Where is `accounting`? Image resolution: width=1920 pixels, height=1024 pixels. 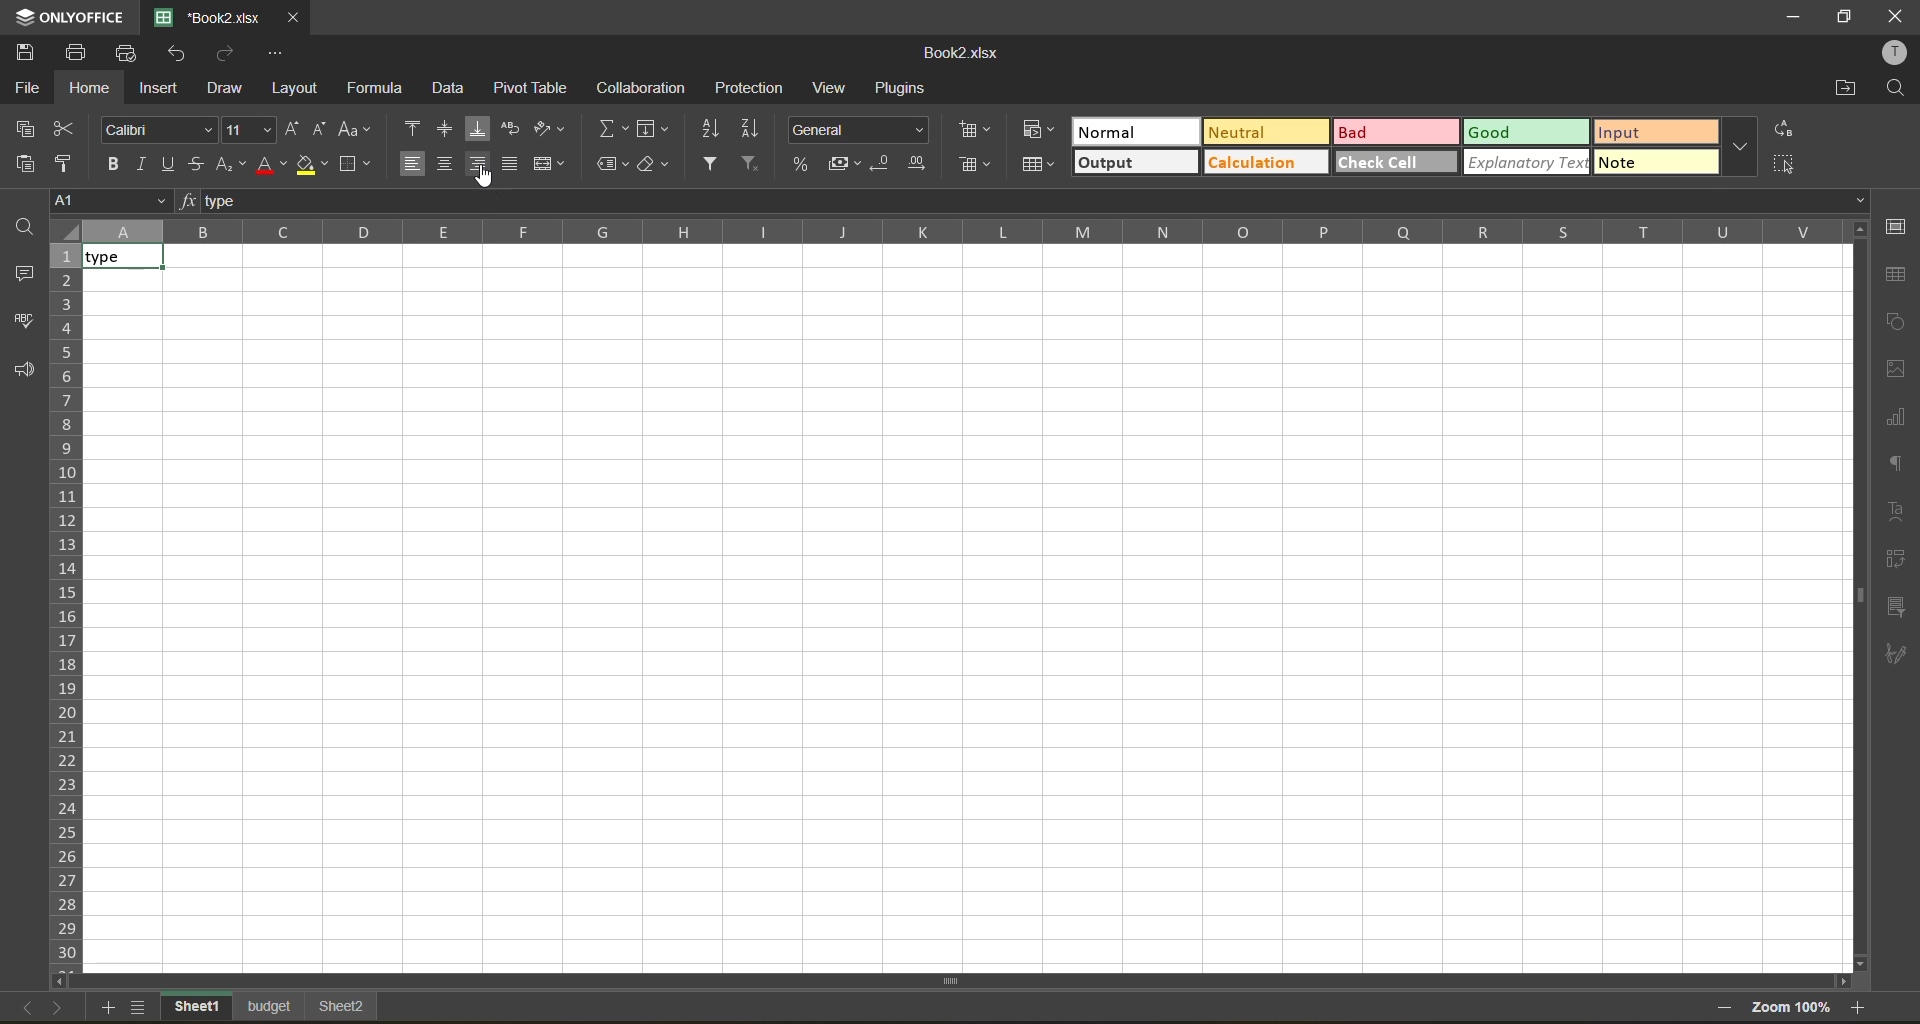
accounting is located at coordinates (847, 162).